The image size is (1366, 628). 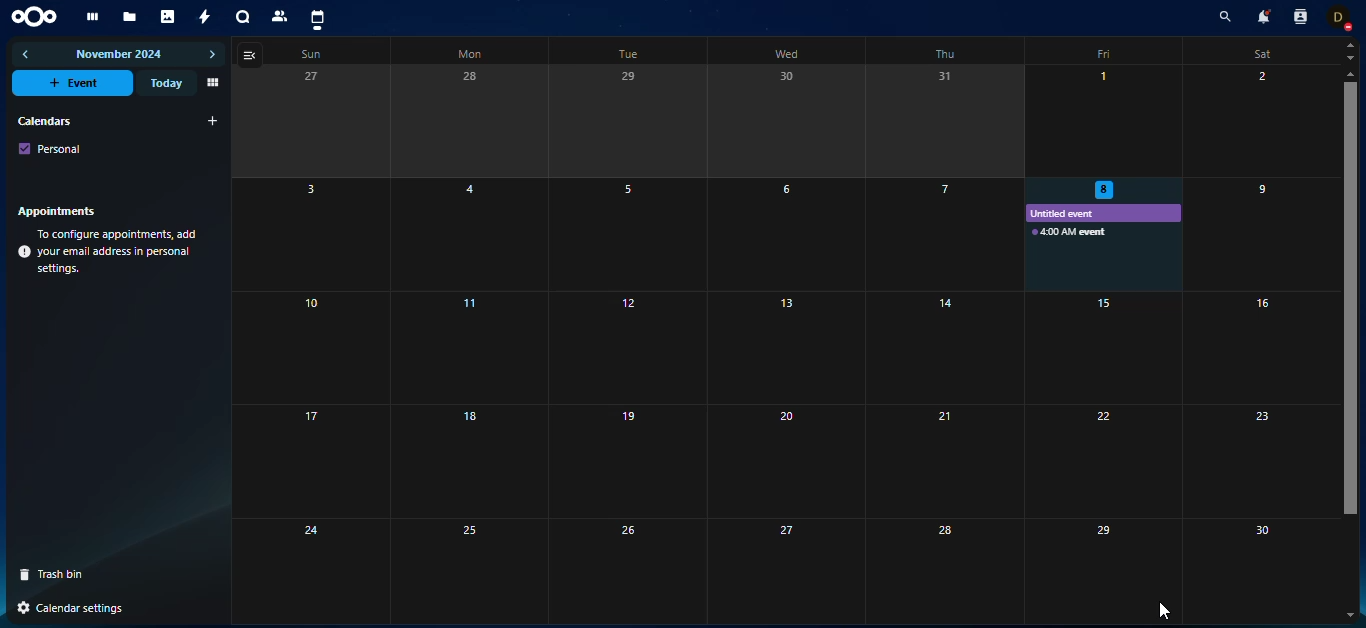 What do you see at coordinates (624, 55) in the screenshot?
I see `tue` at bounding box center [624, 55].